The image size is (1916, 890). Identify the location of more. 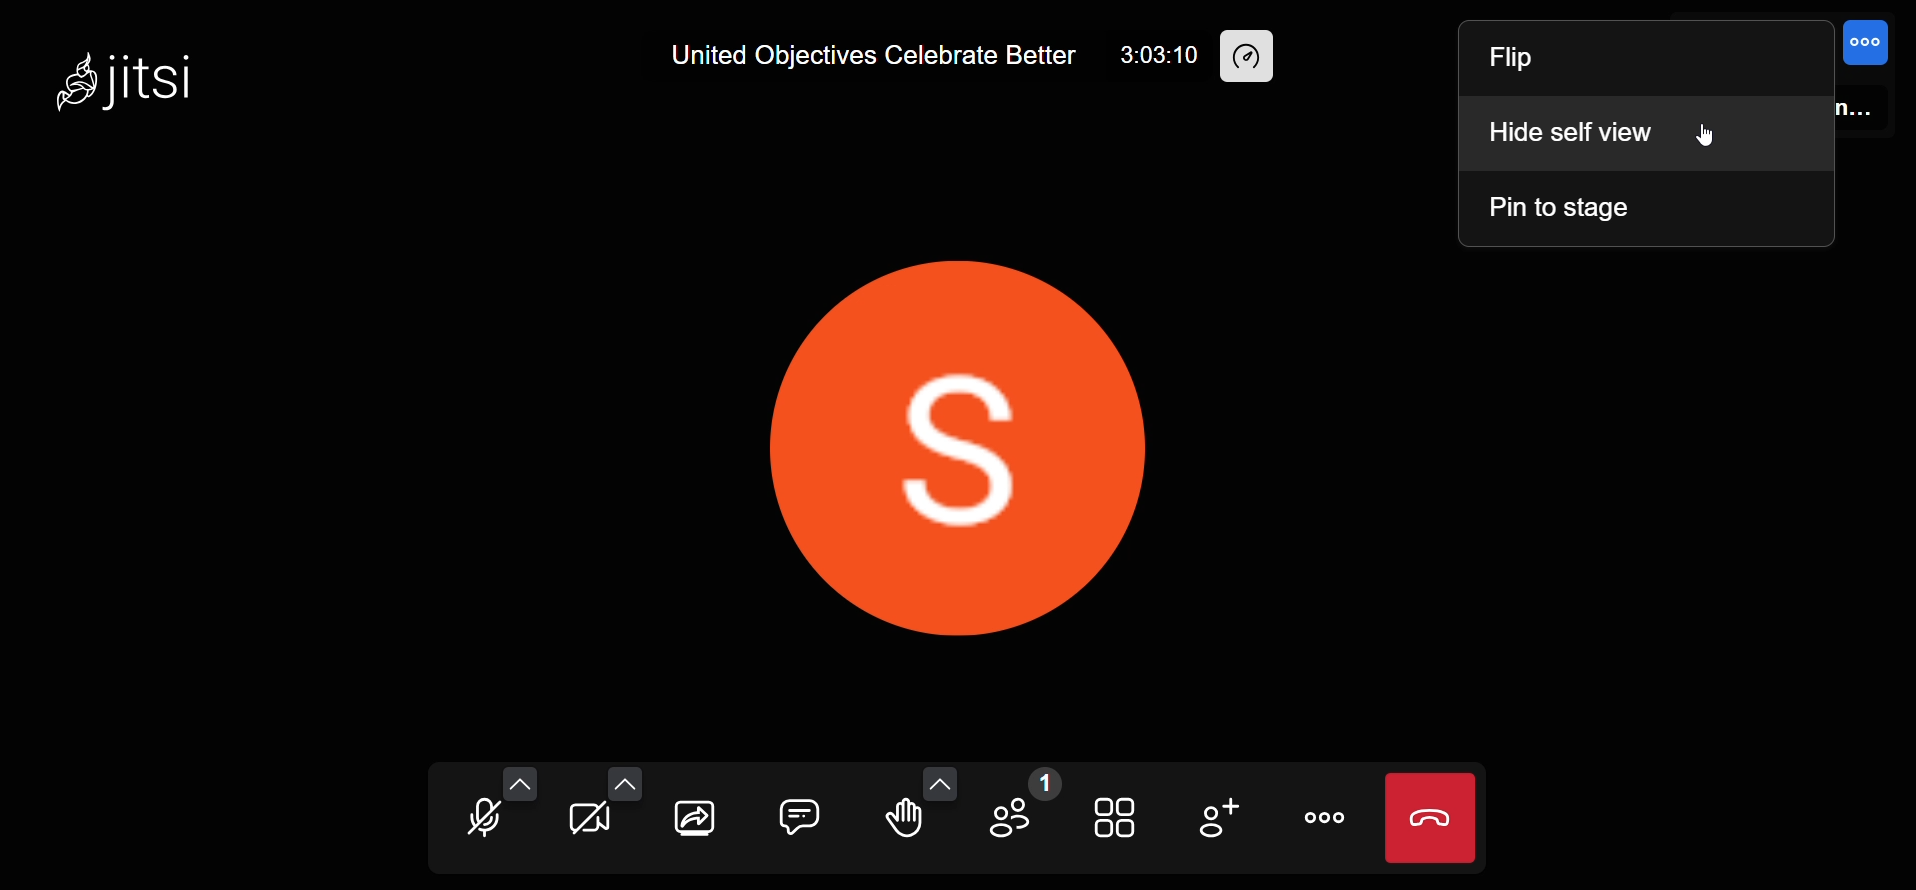
(1330, 815).